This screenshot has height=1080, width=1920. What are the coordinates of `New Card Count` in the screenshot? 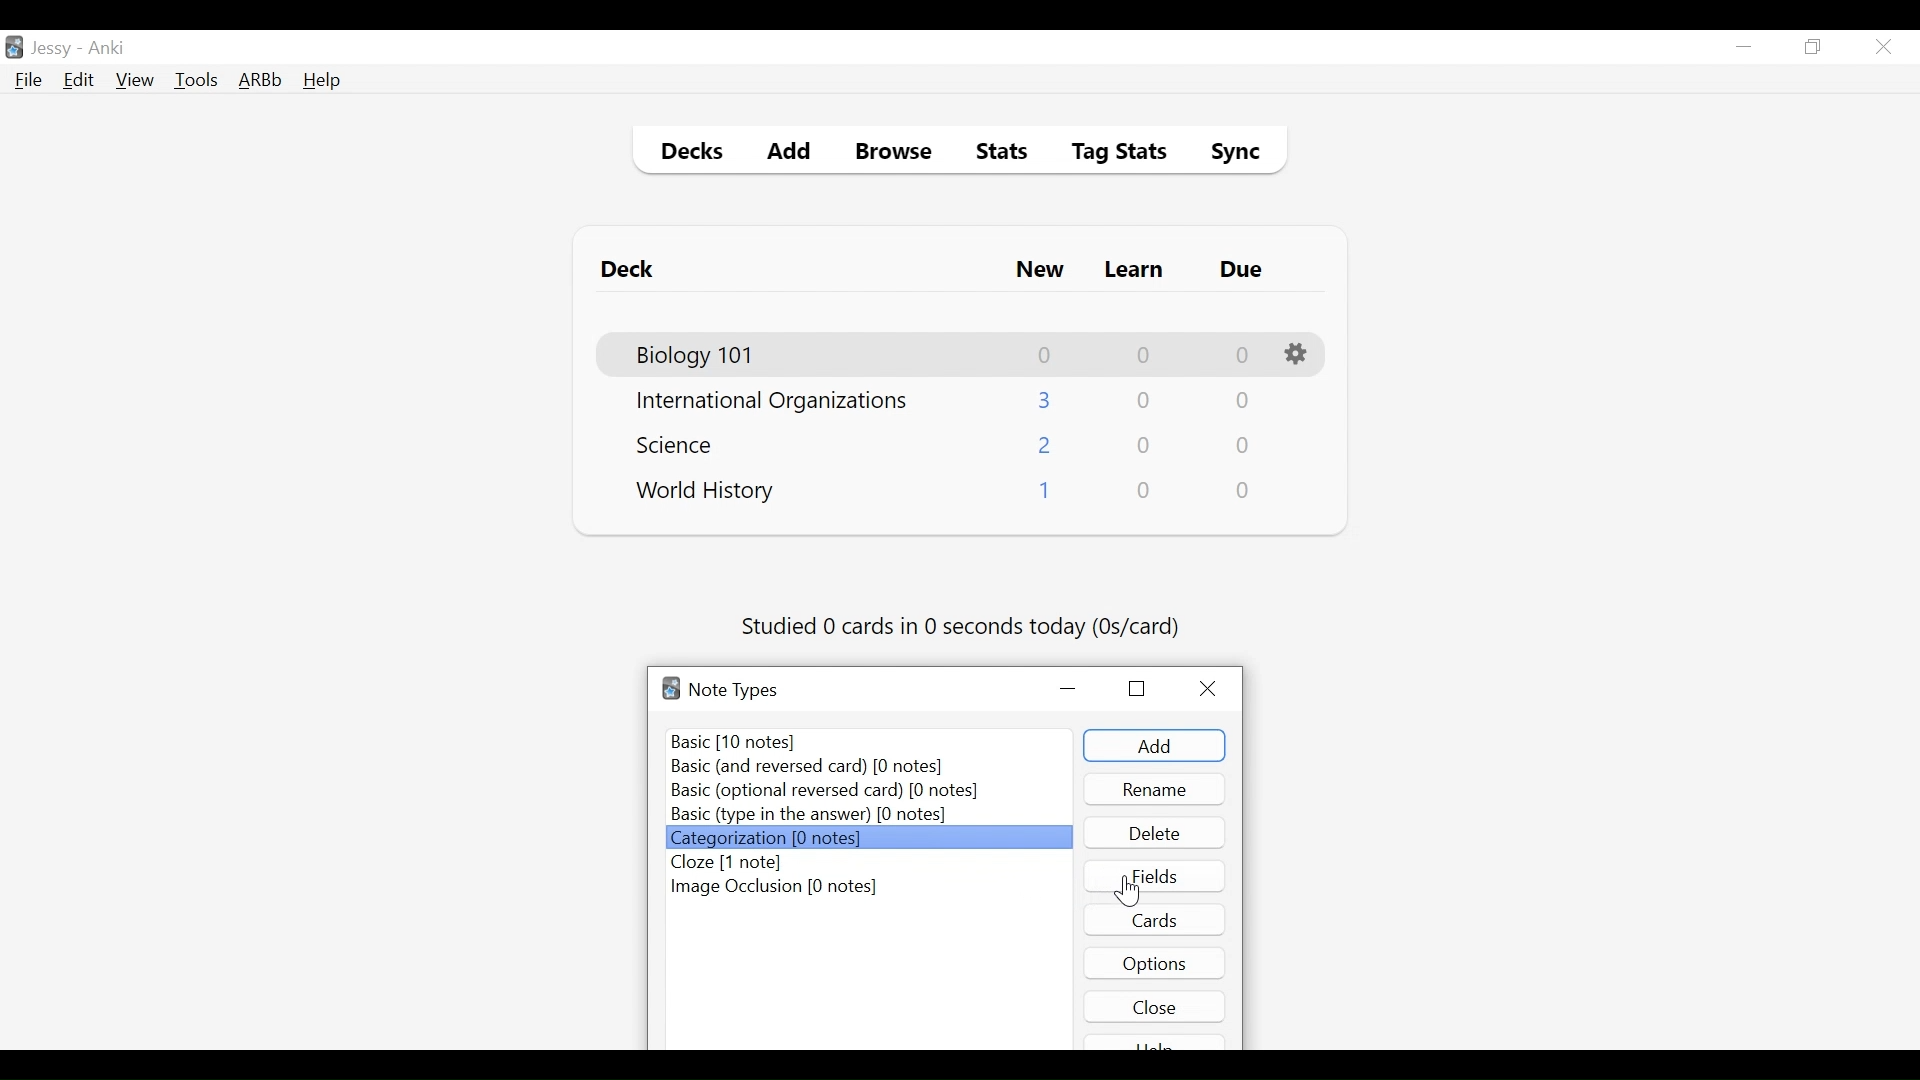 It's located at (1043, 494).